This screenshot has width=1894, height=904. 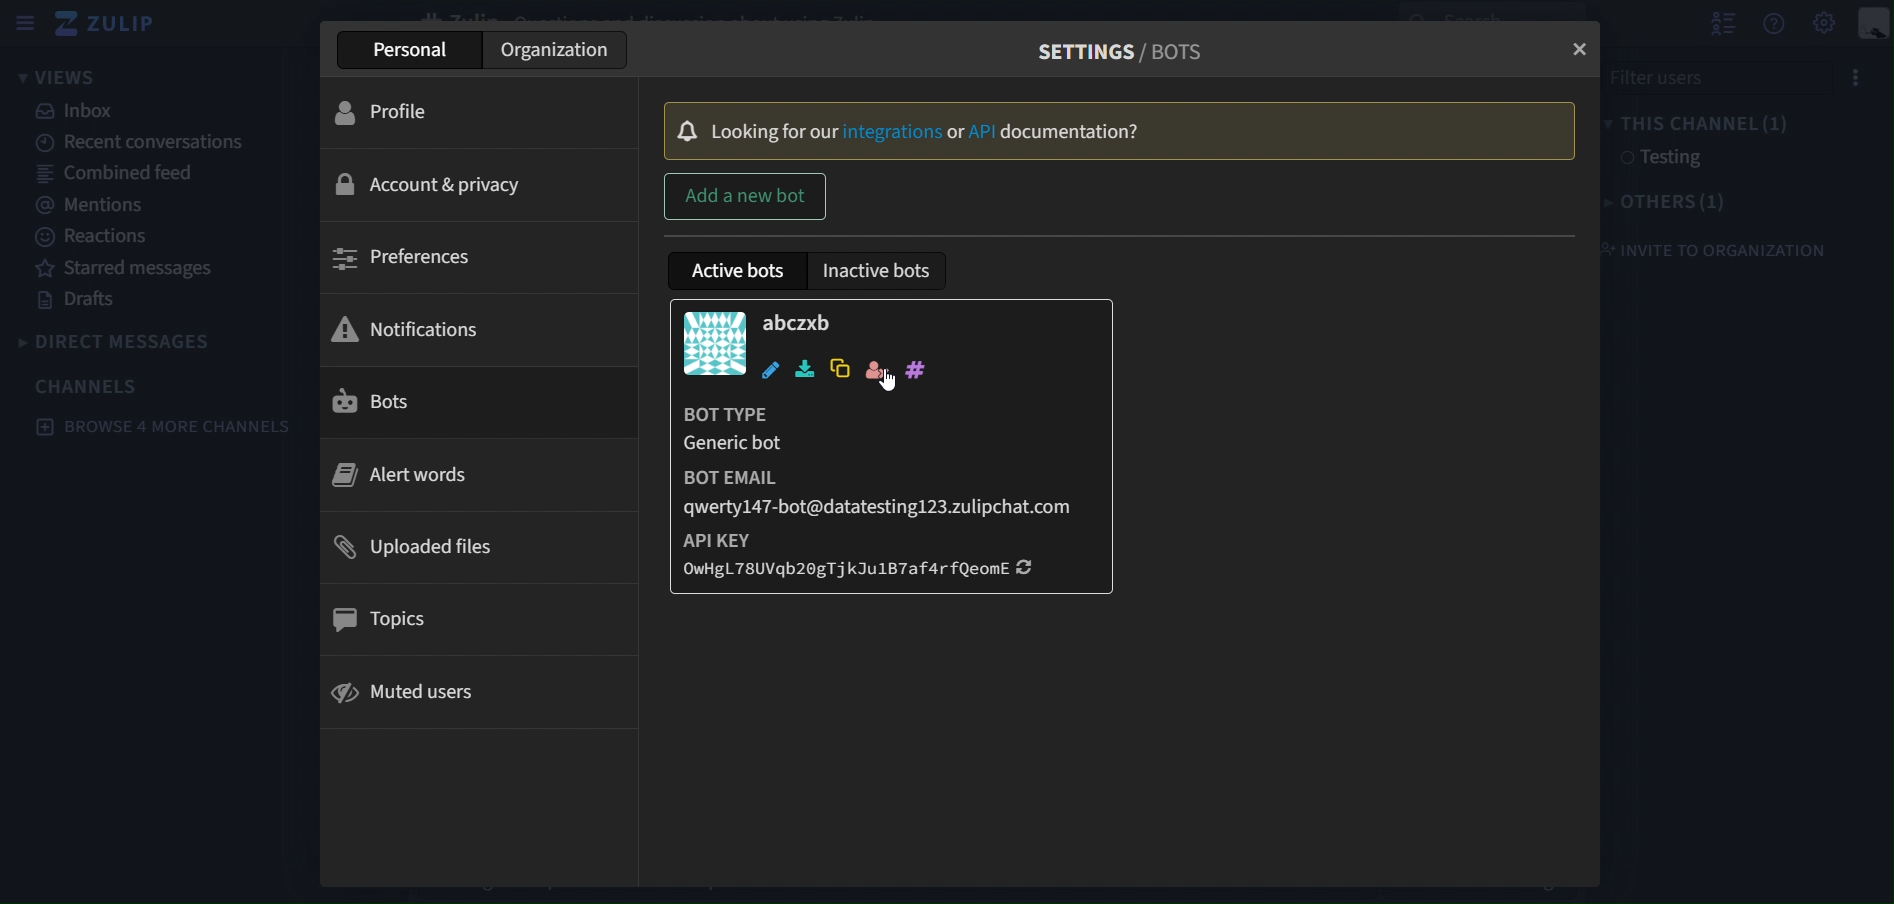 I want to click on channels, so click(x=88, y=385).